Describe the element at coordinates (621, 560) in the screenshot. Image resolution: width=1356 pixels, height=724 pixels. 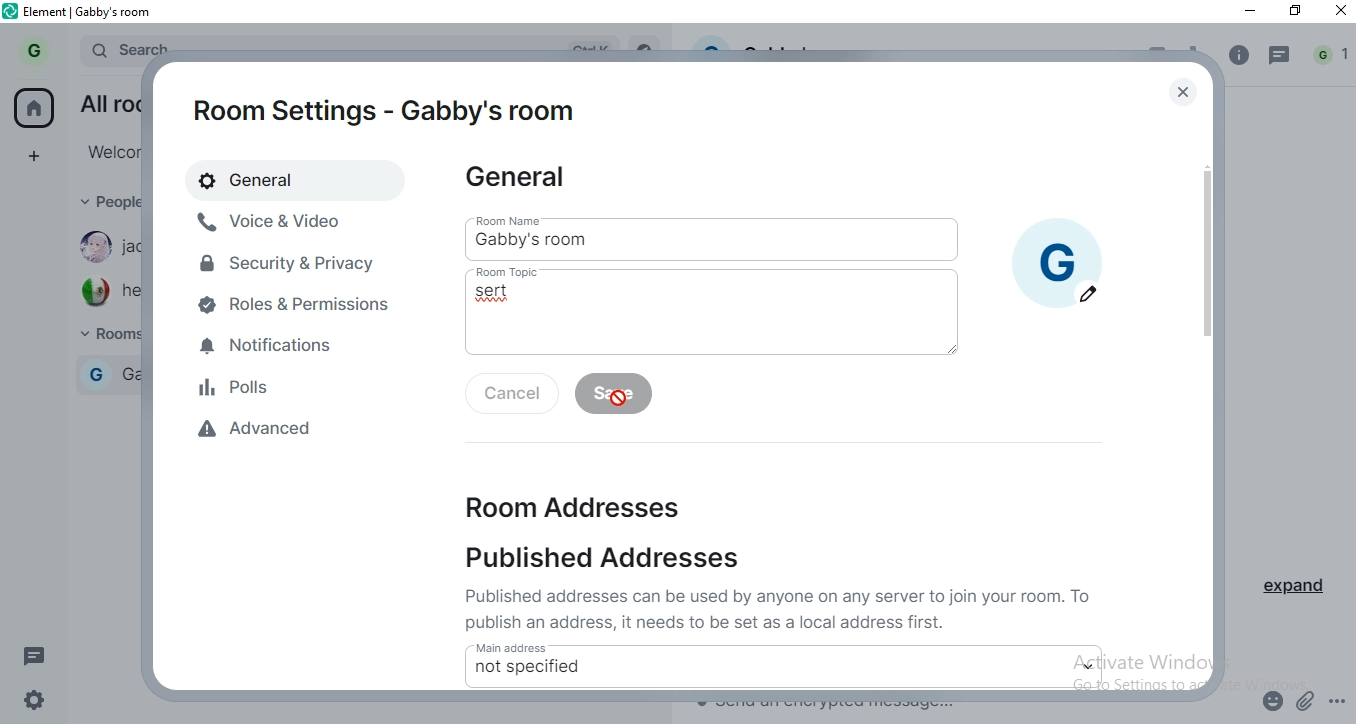
I see `published addresses` at that location.